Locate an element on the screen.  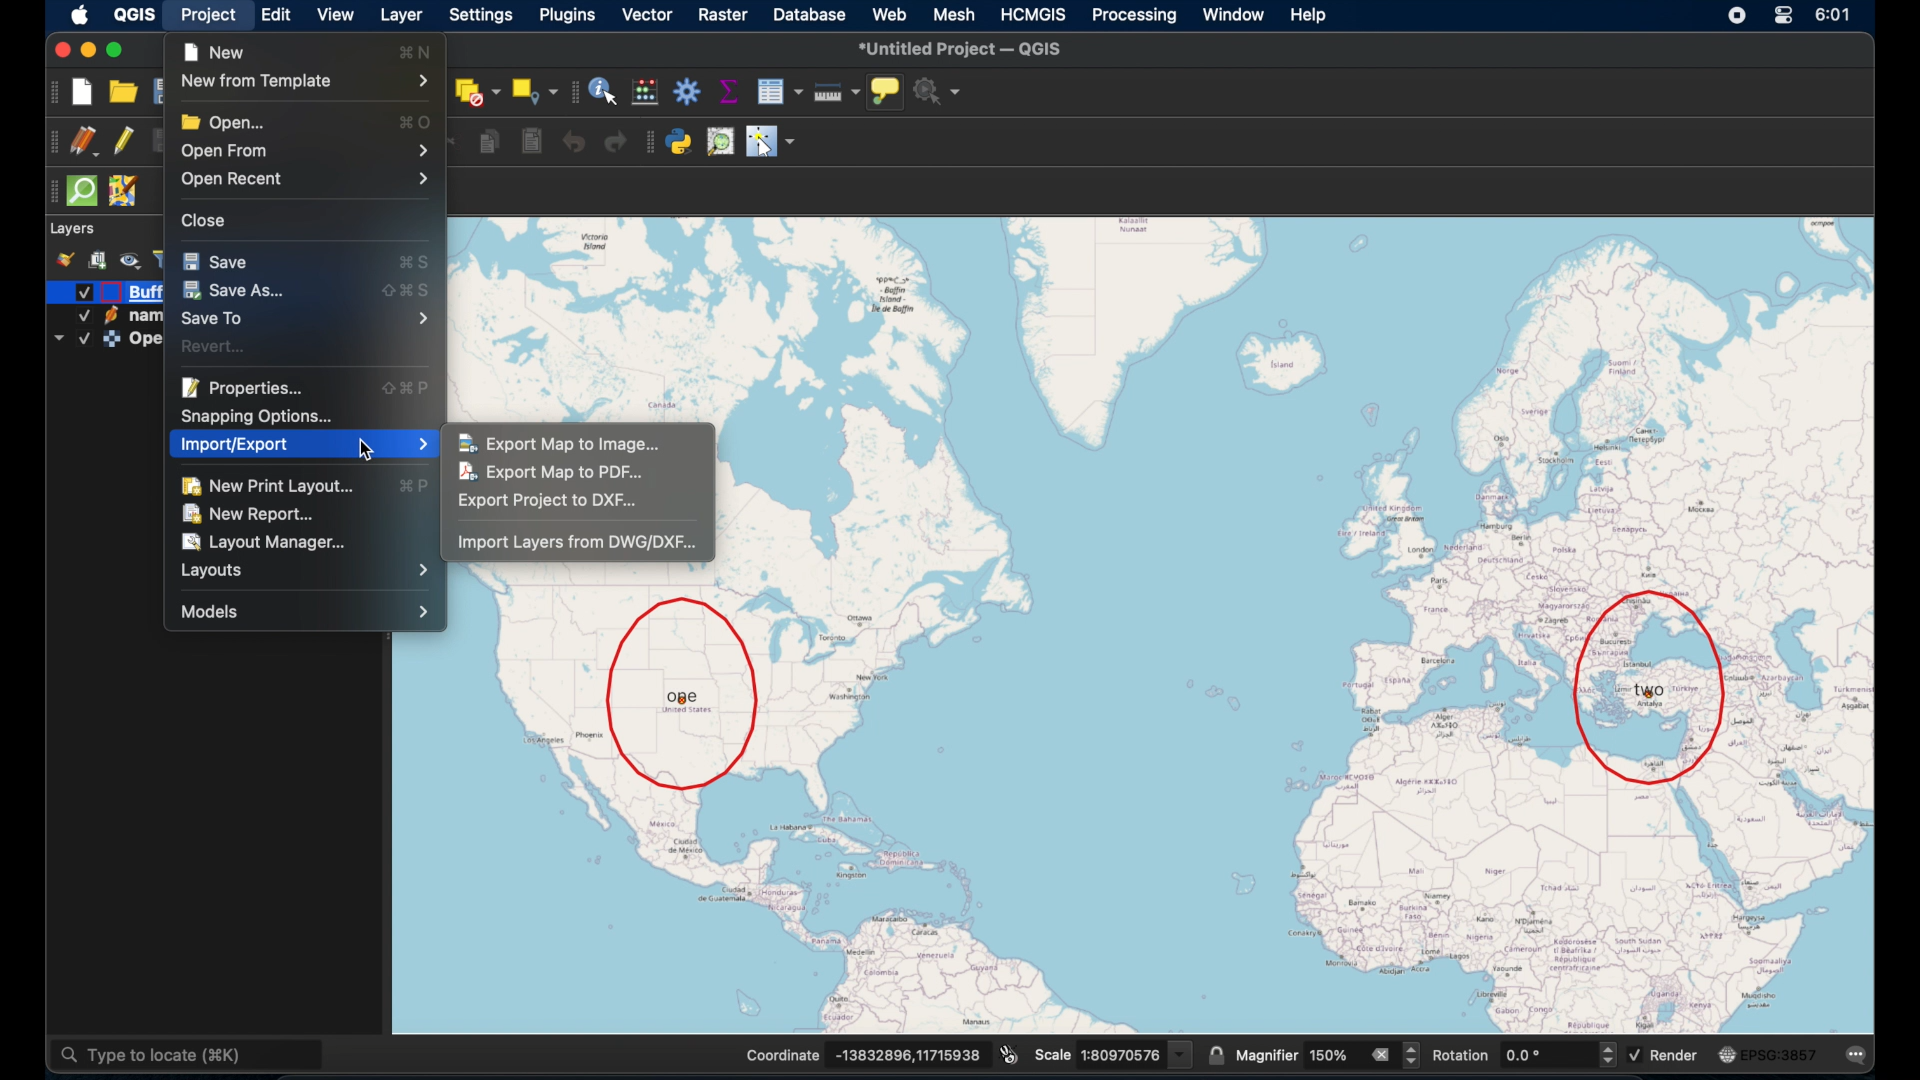
Checked checkbox is located at coordinates (84, 292).